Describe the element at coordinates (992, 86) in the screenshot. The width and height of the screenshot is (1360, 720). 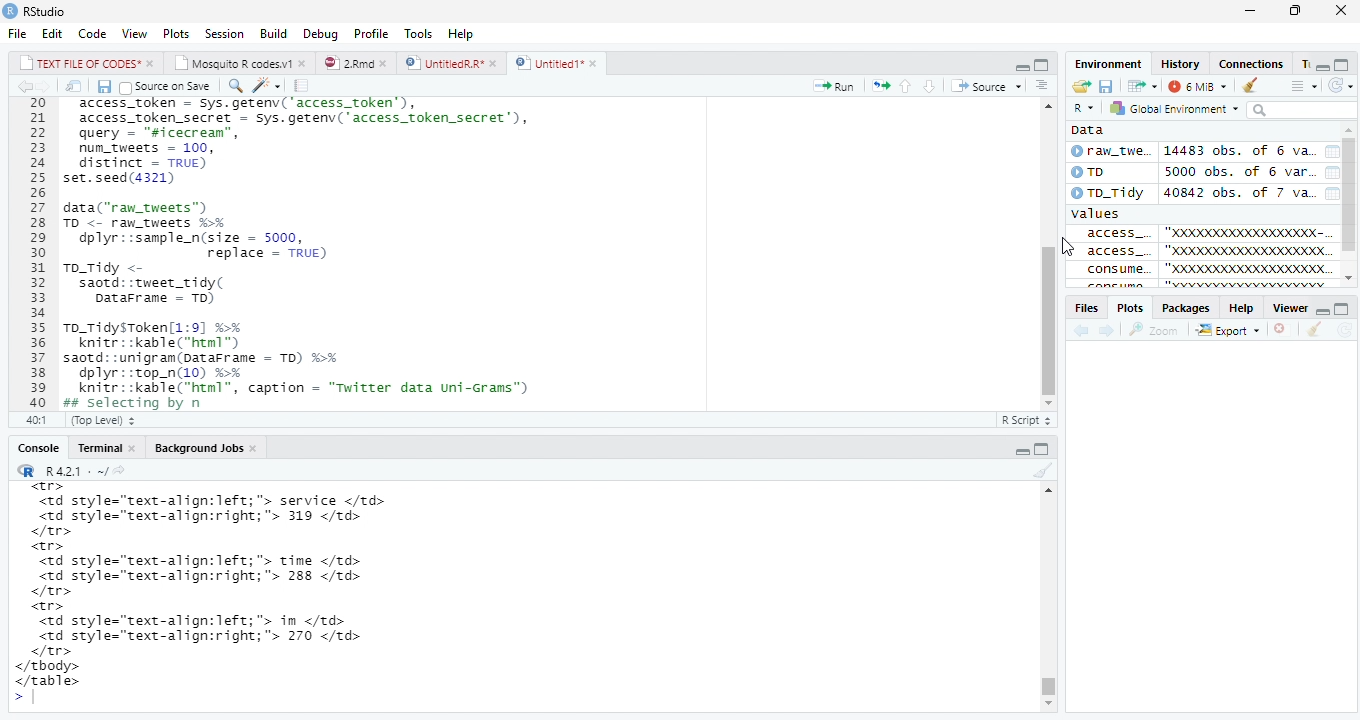
I see `+ Source` at that location.